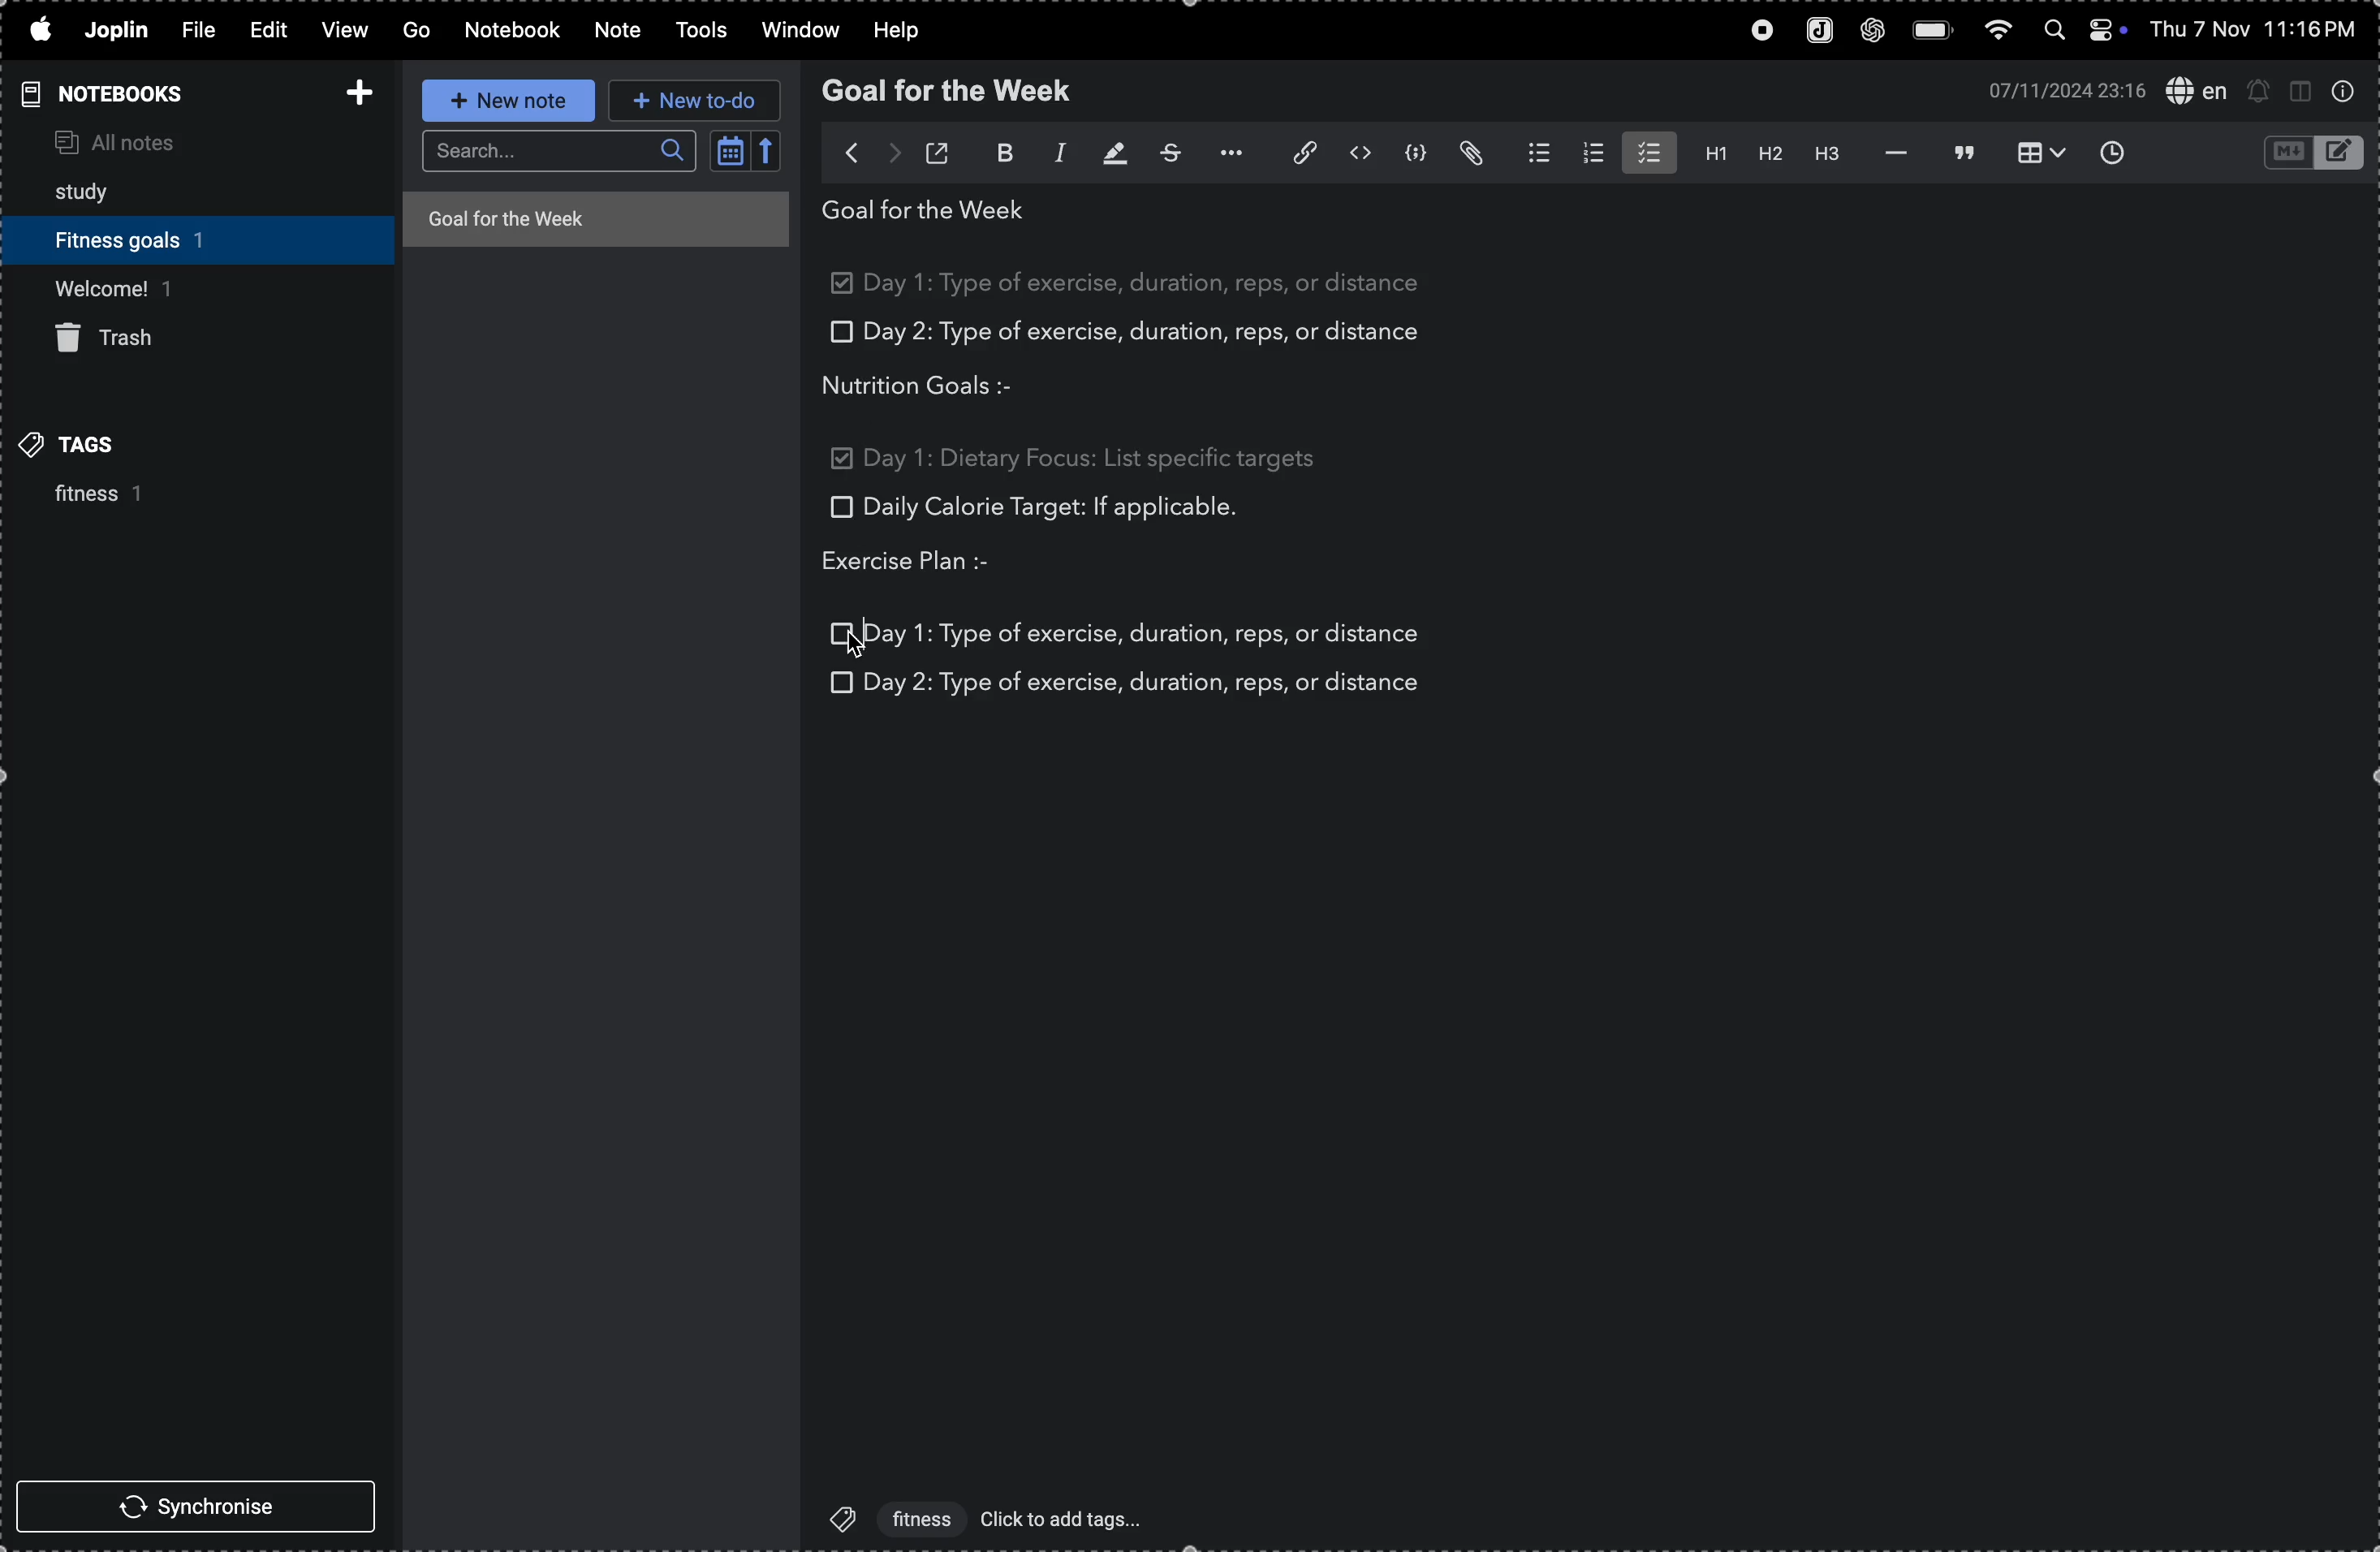  I want to click on goal for the week, so click(593, 217).